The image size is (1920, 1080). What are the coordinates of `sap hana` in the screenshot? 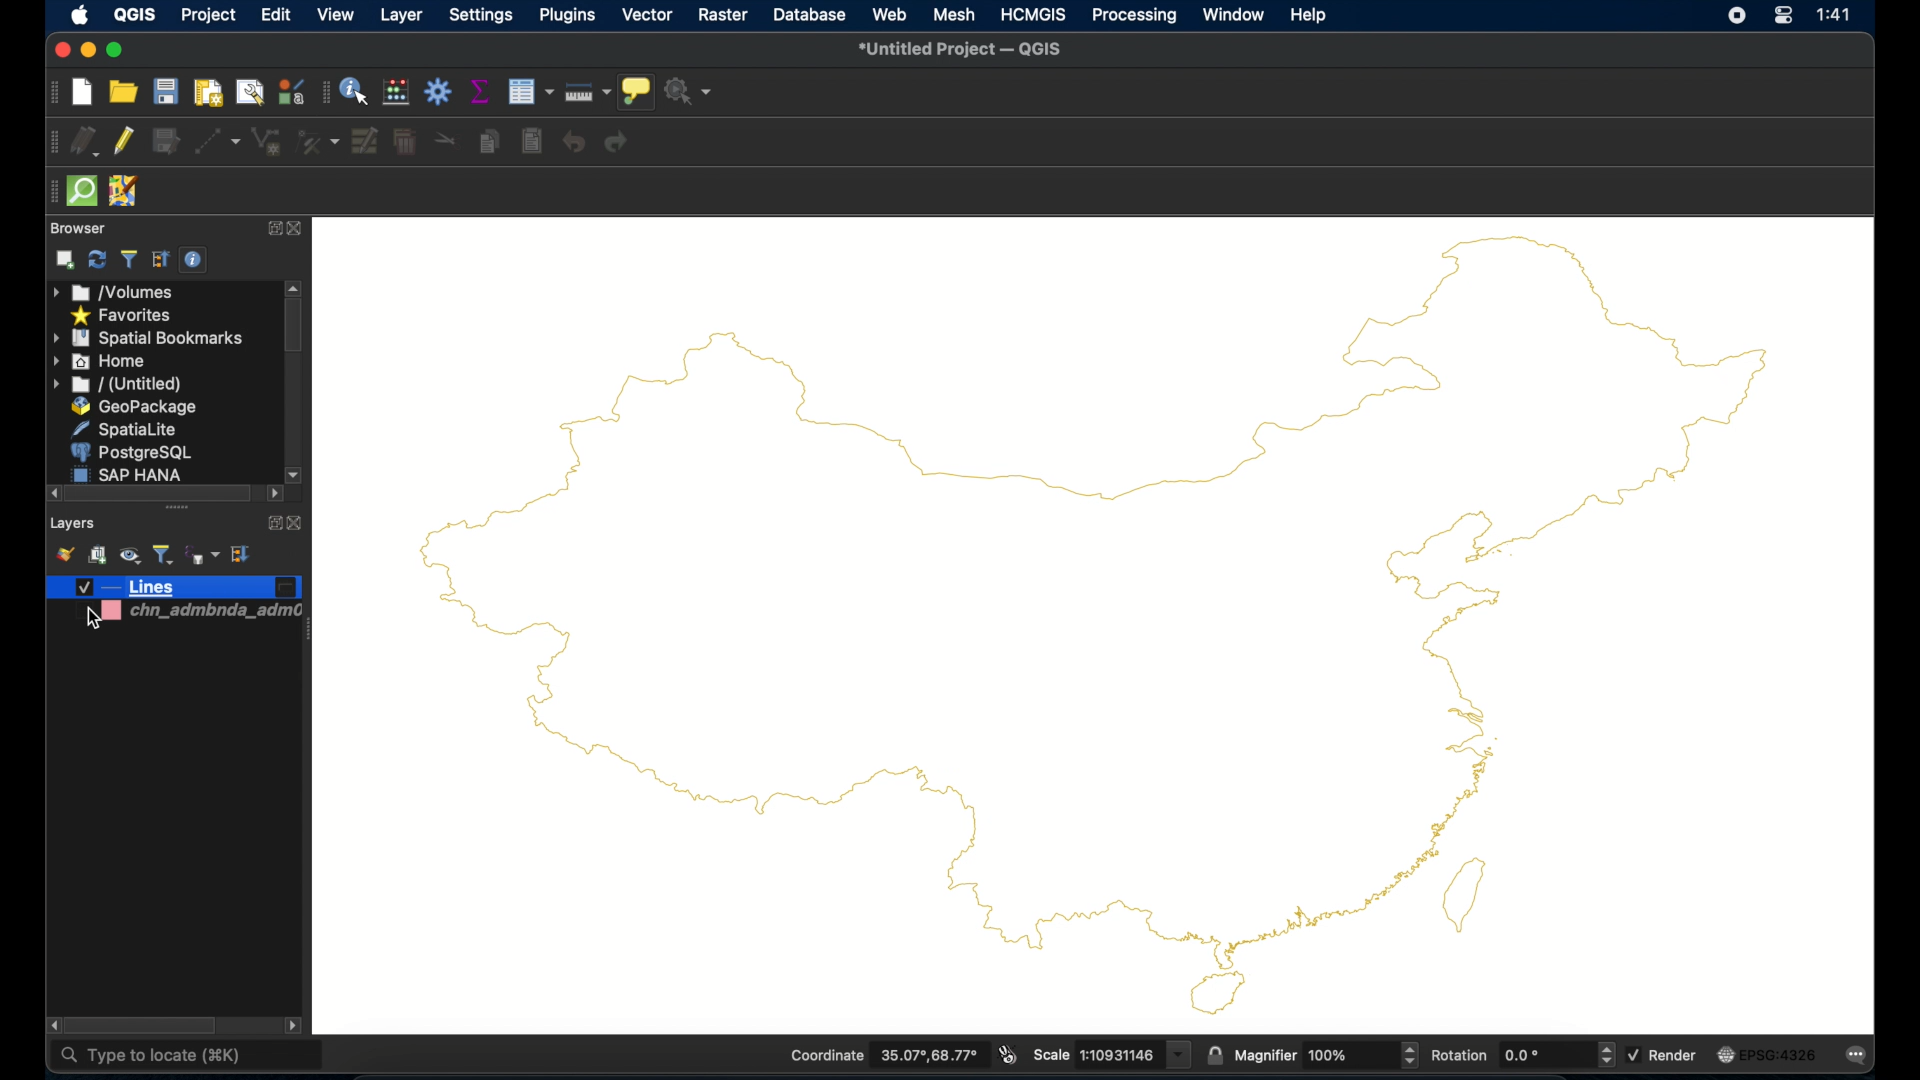 It's located at (129, 474).